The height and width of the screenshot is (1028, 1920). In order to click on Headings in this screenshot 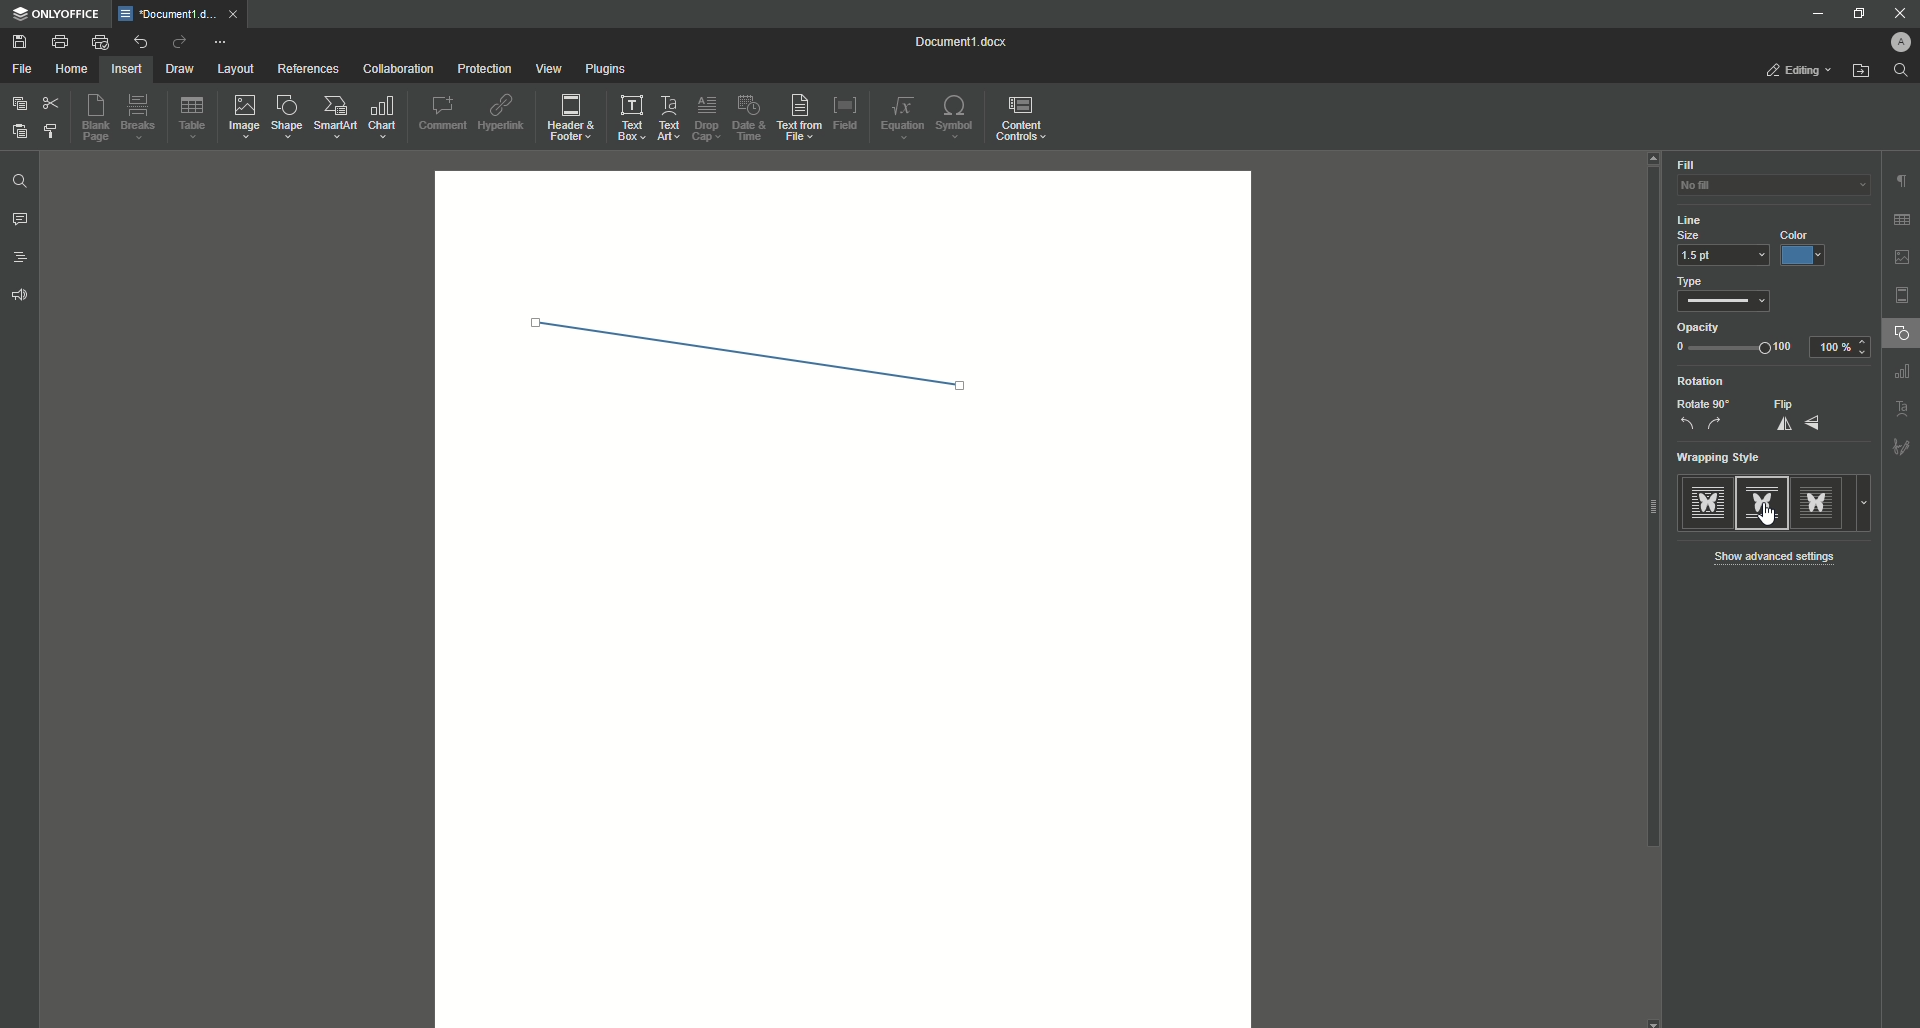, I will do `click(22, 260)`.